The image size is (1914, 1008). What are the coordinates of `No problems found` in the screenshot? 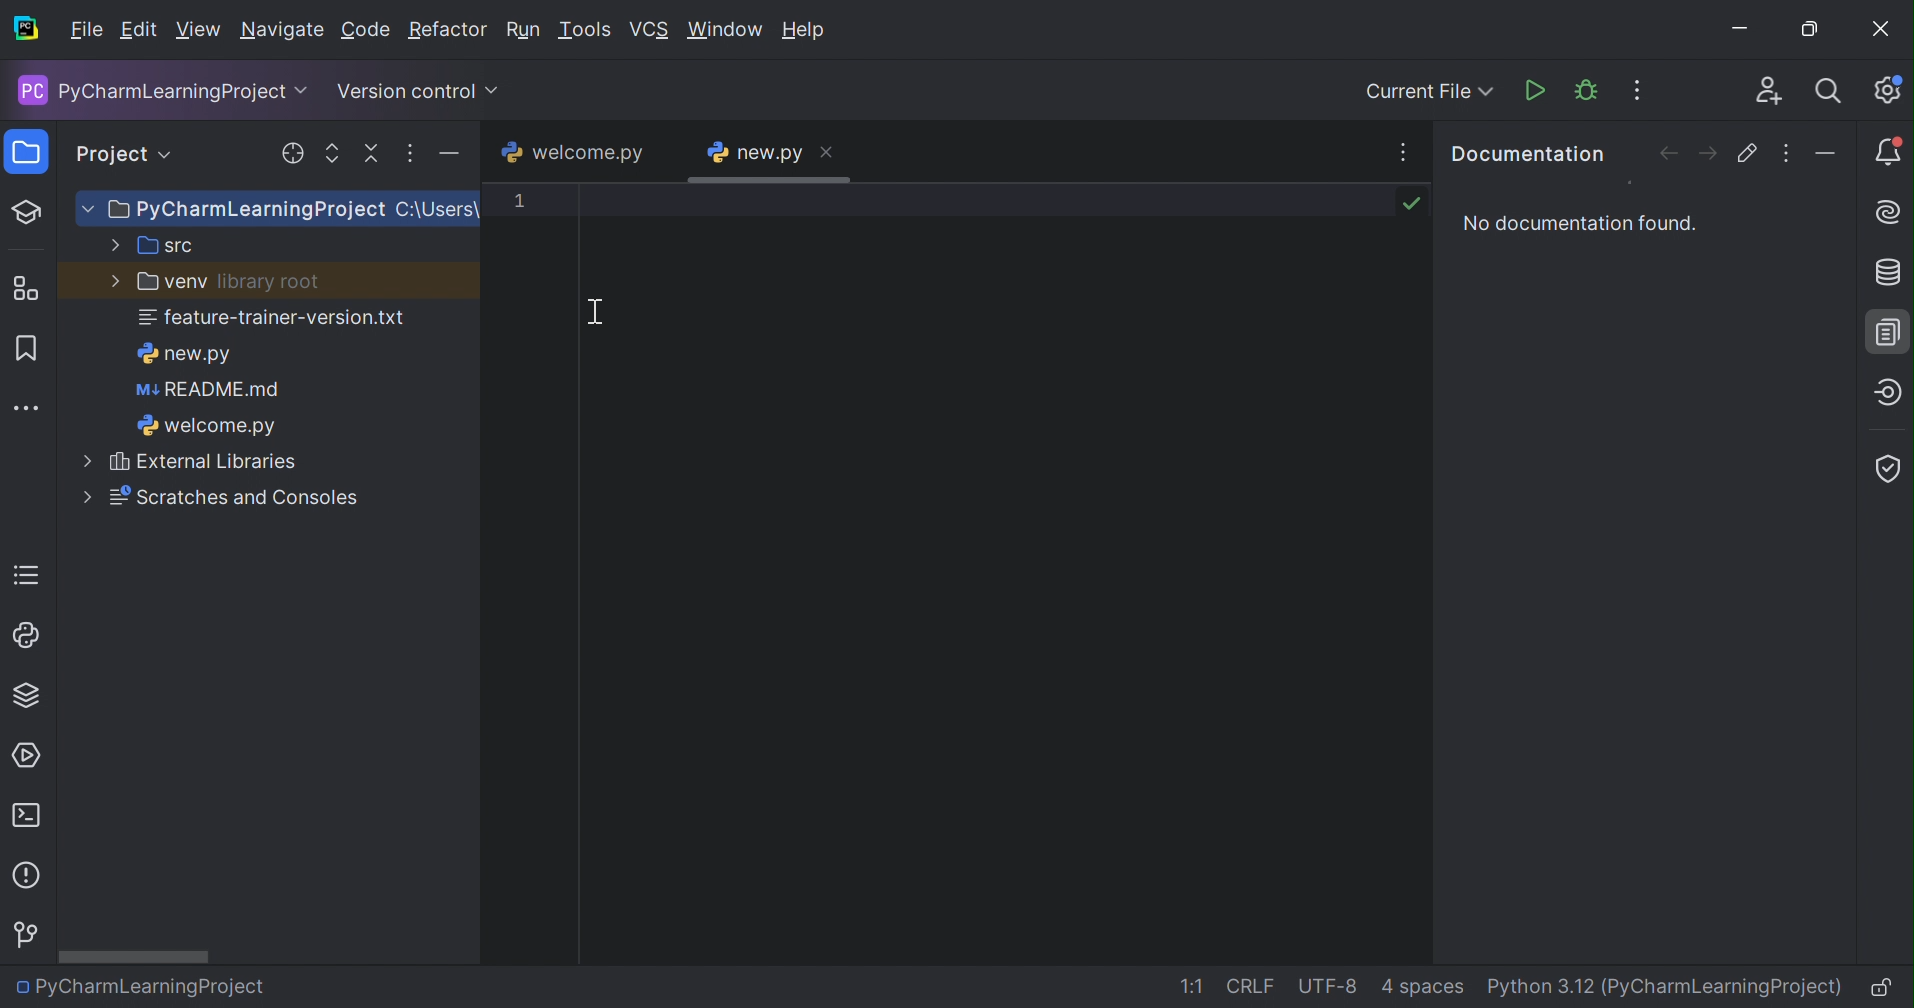 It's located at (1839, 204).